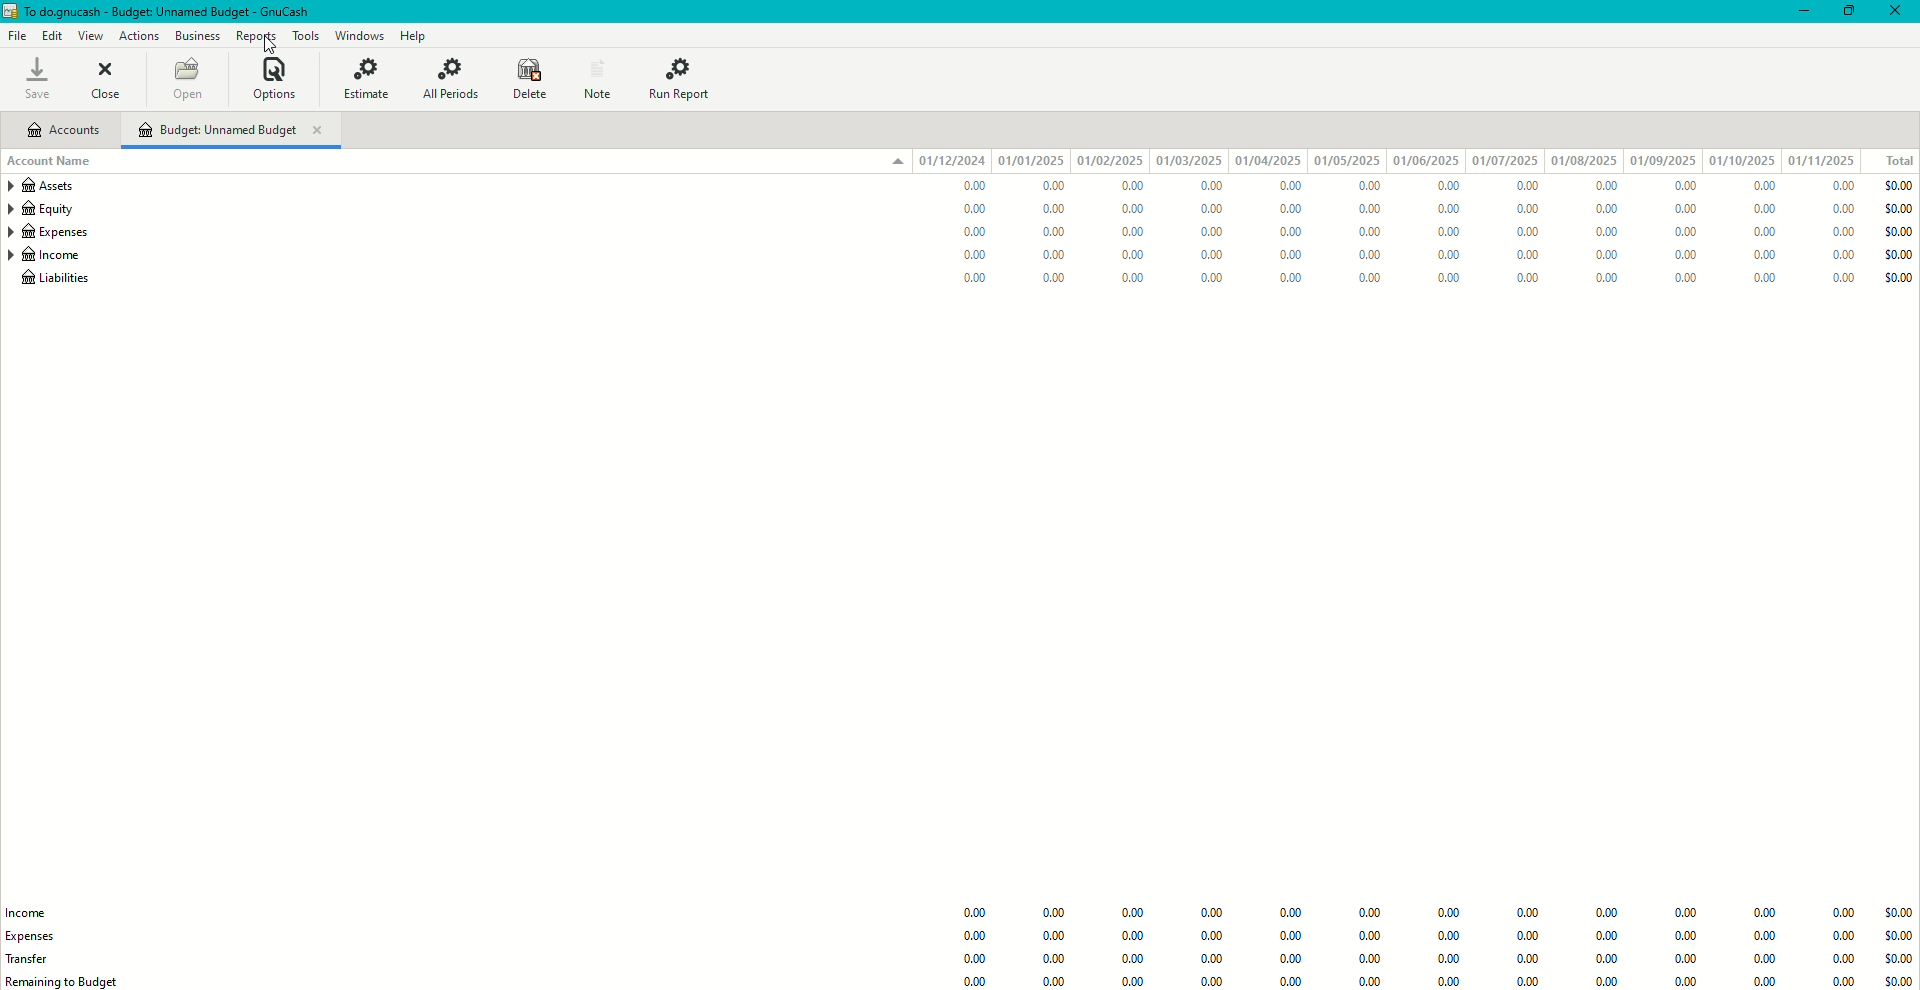 This screenshot has height=990, width=1920. Describe the element at coordinates (233, 131) in the screenshot. I see `Unnamed Budget` at that location.